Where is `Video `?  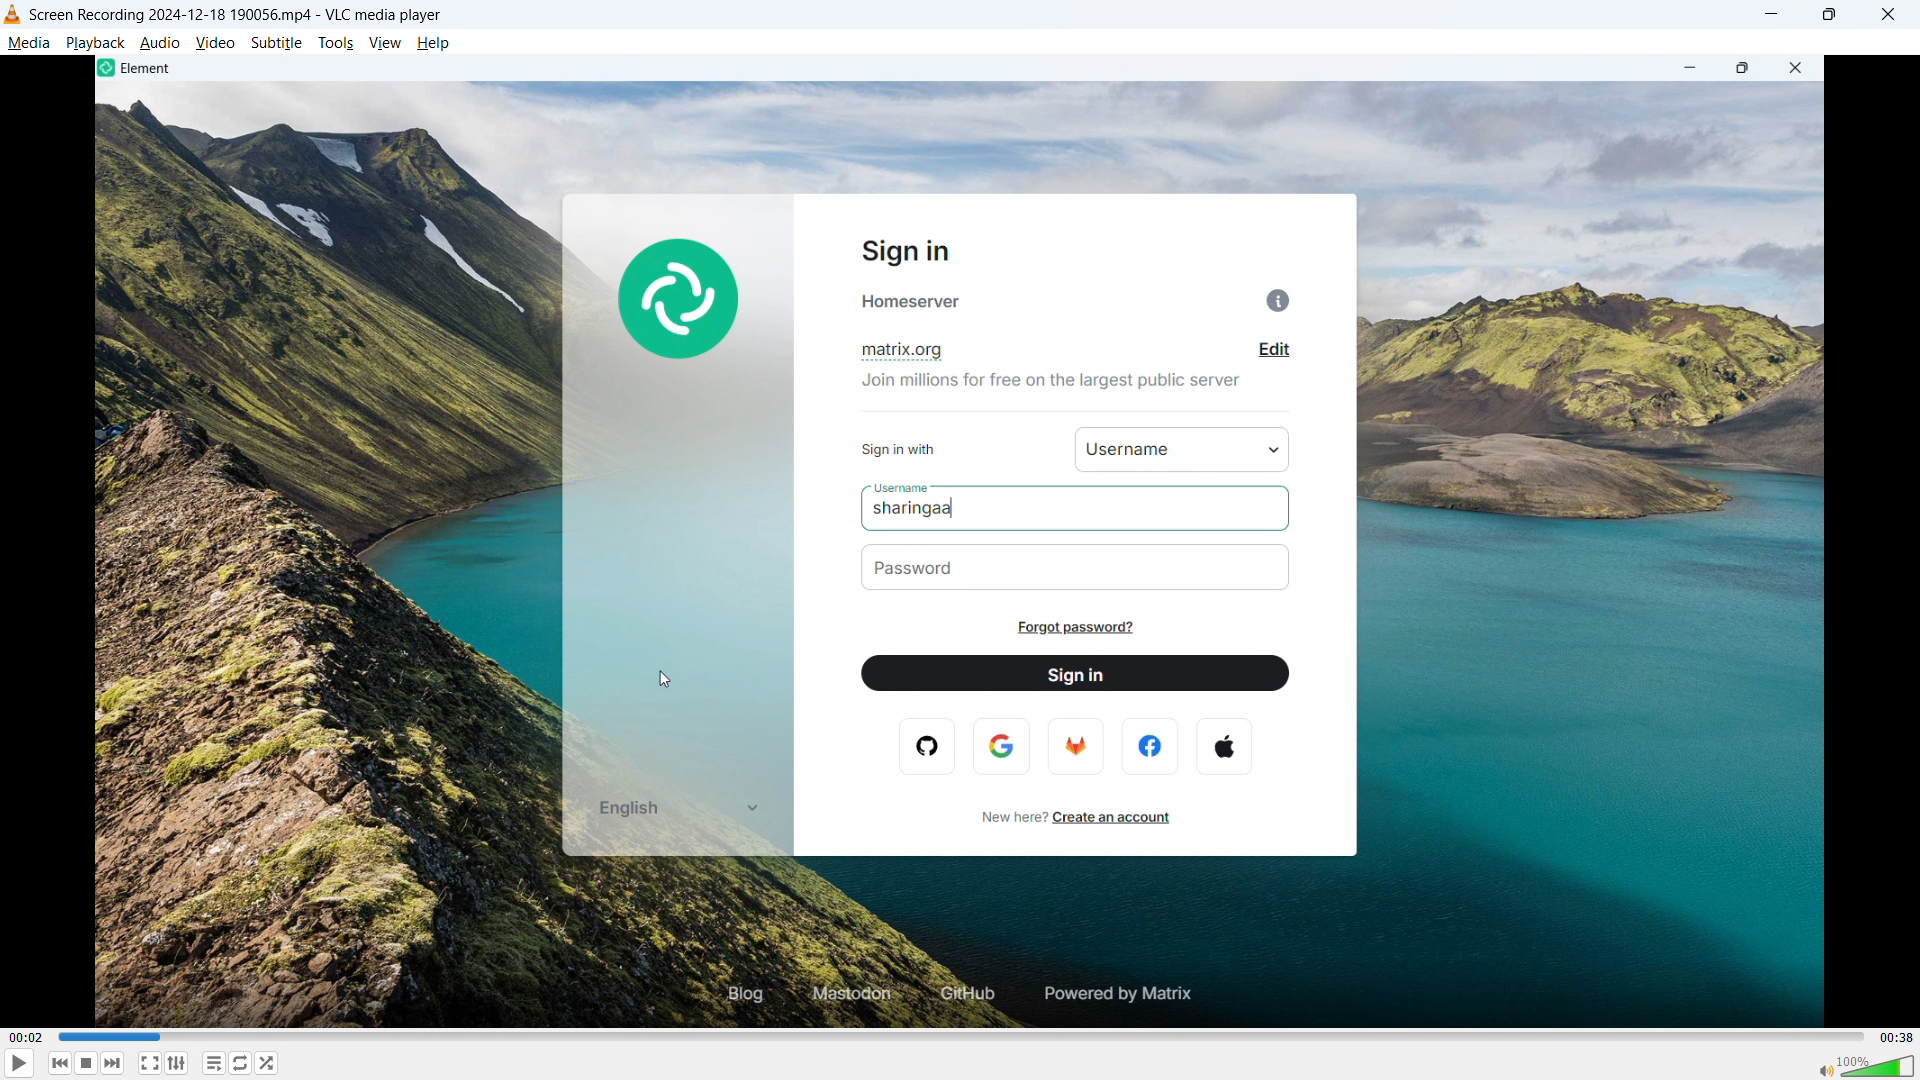
Video  is located at coordinates (216, 44).